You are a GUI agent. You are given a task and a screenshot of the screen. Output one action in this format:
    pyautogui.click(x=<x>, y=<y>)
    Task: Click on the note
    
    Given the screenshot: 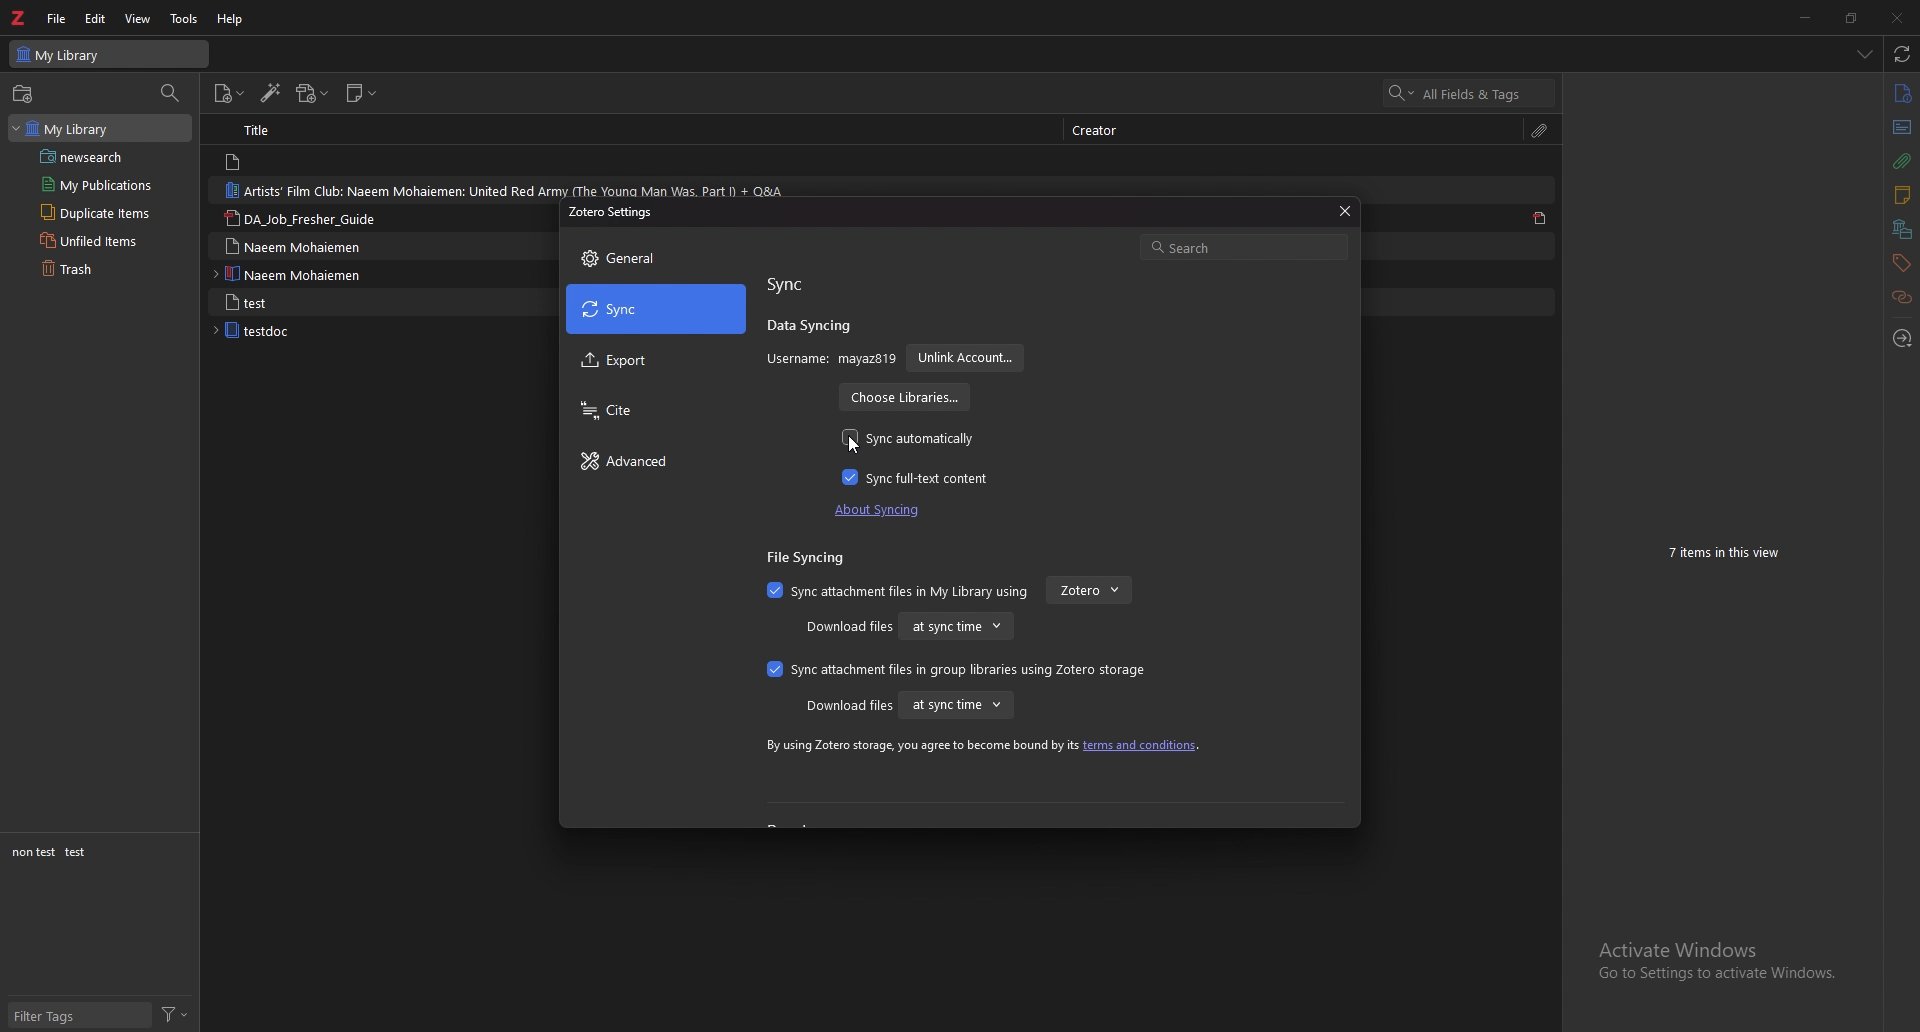 What is the action you would take?
    pyautogui.click(x=289, y=162)
    